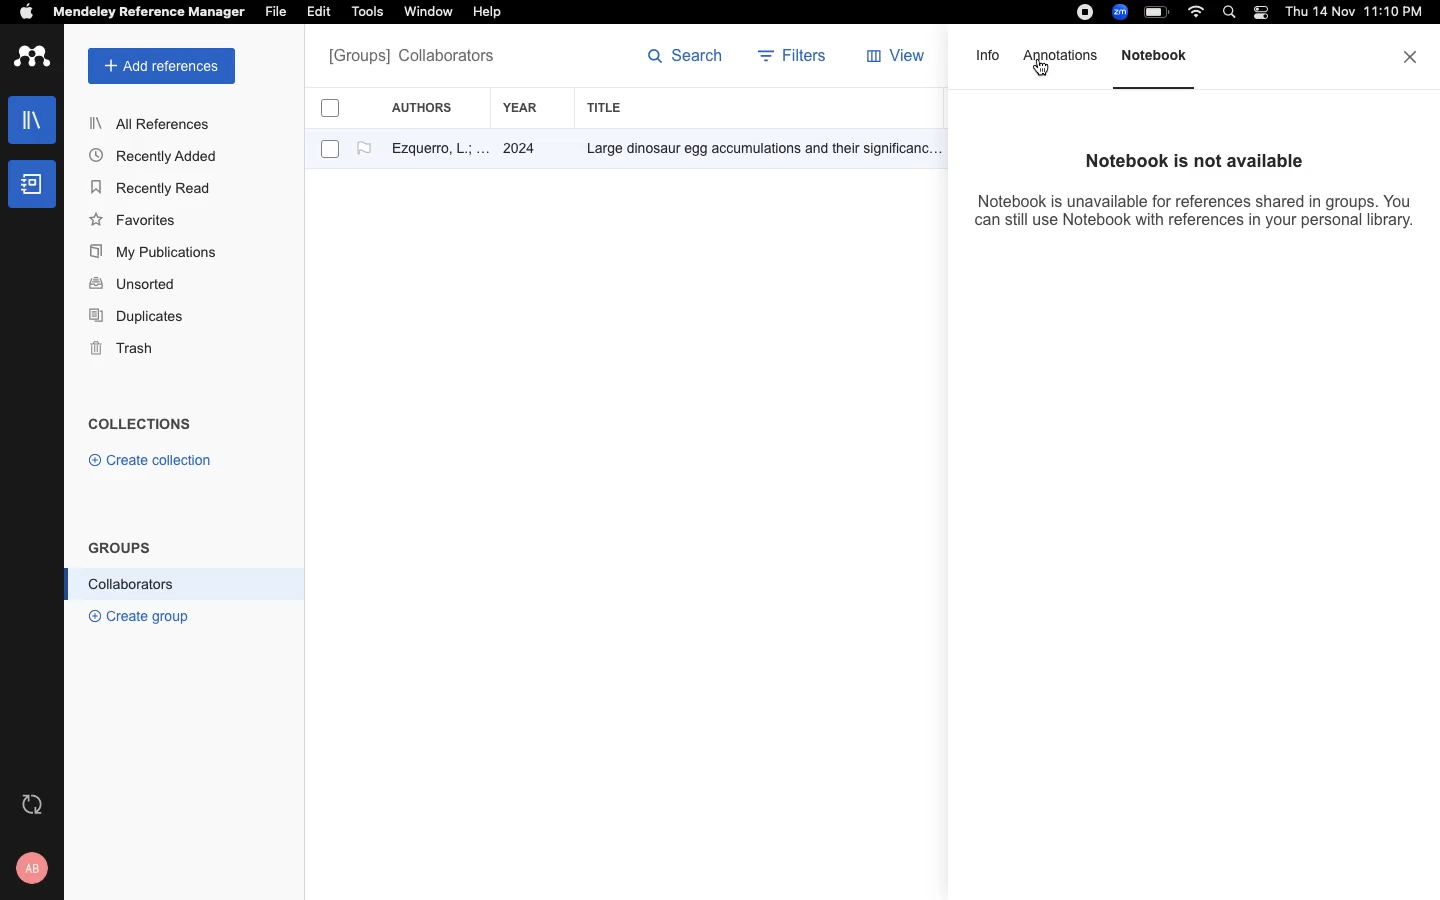 The width and height of the screenshot is (1440, 900). What do you see at coordinates (1123, 12) in the screenshot?
I see `zoom` at bounding box center [1123, 12].